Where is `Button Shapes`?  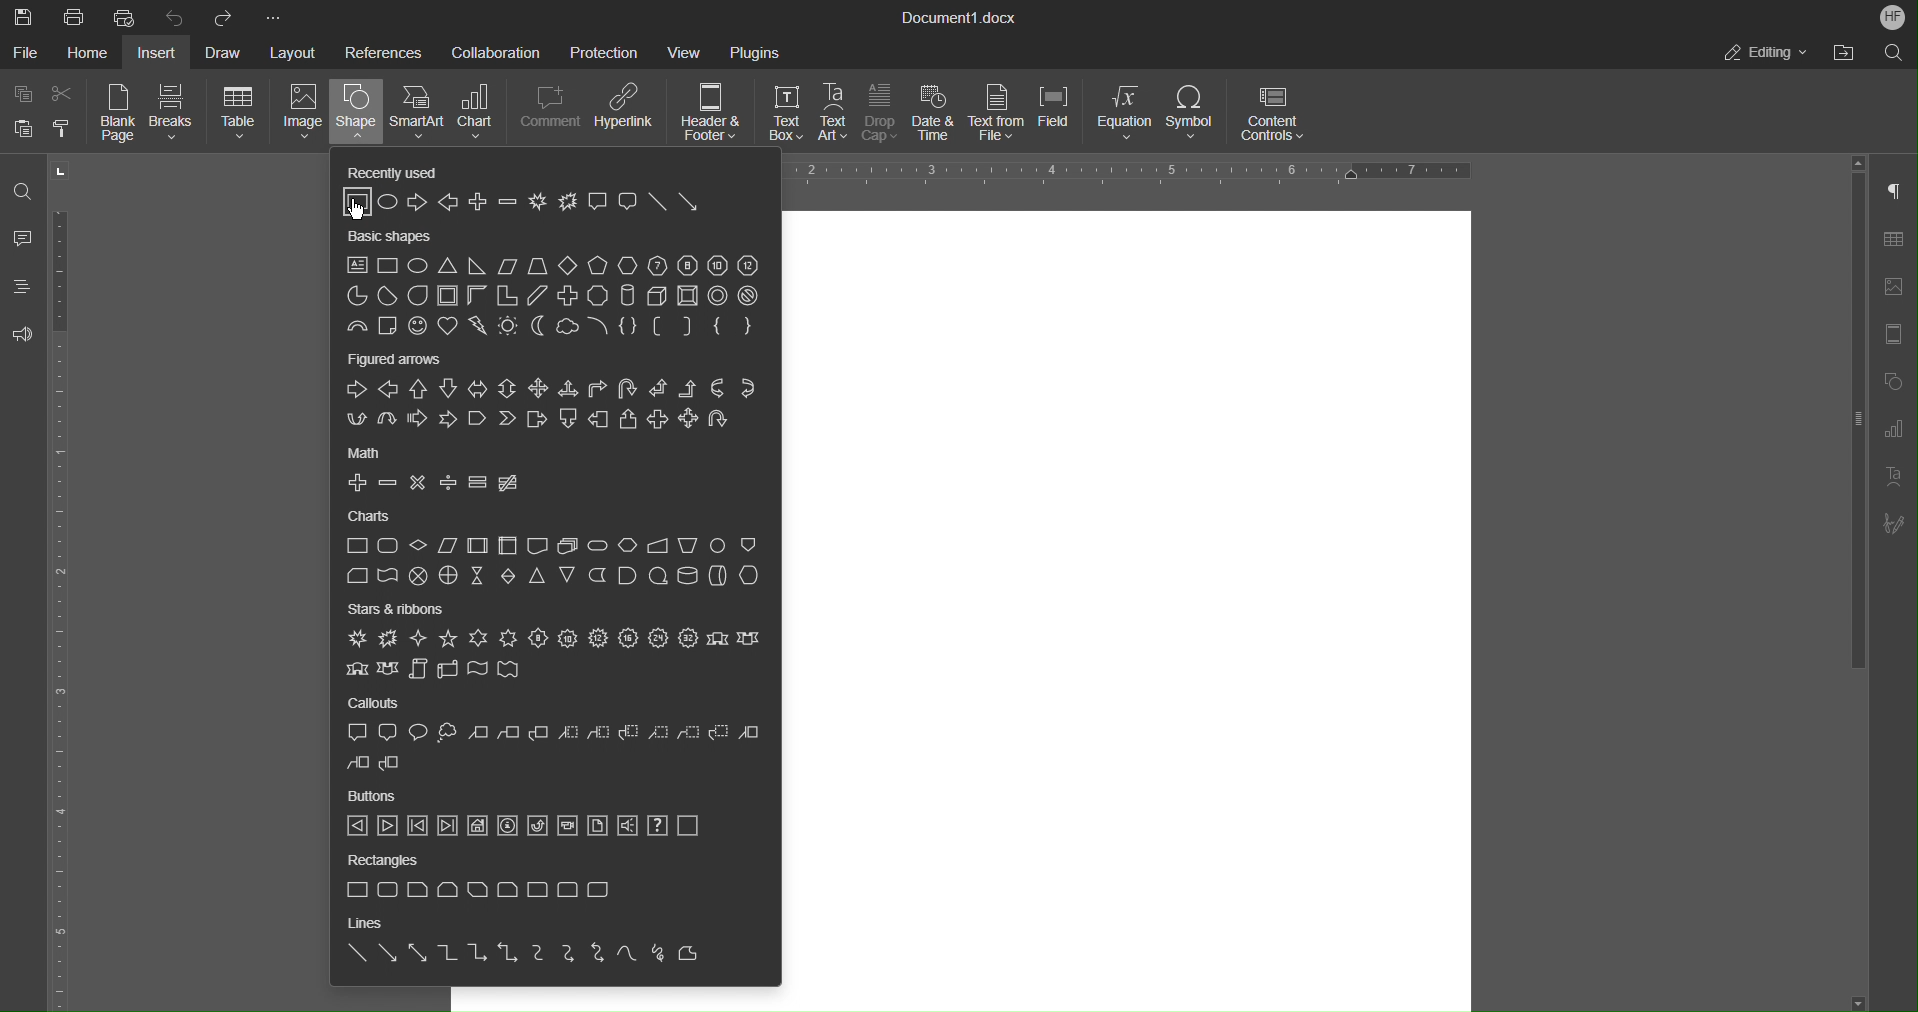 Button Shapes is located at coordinates (526, 827).